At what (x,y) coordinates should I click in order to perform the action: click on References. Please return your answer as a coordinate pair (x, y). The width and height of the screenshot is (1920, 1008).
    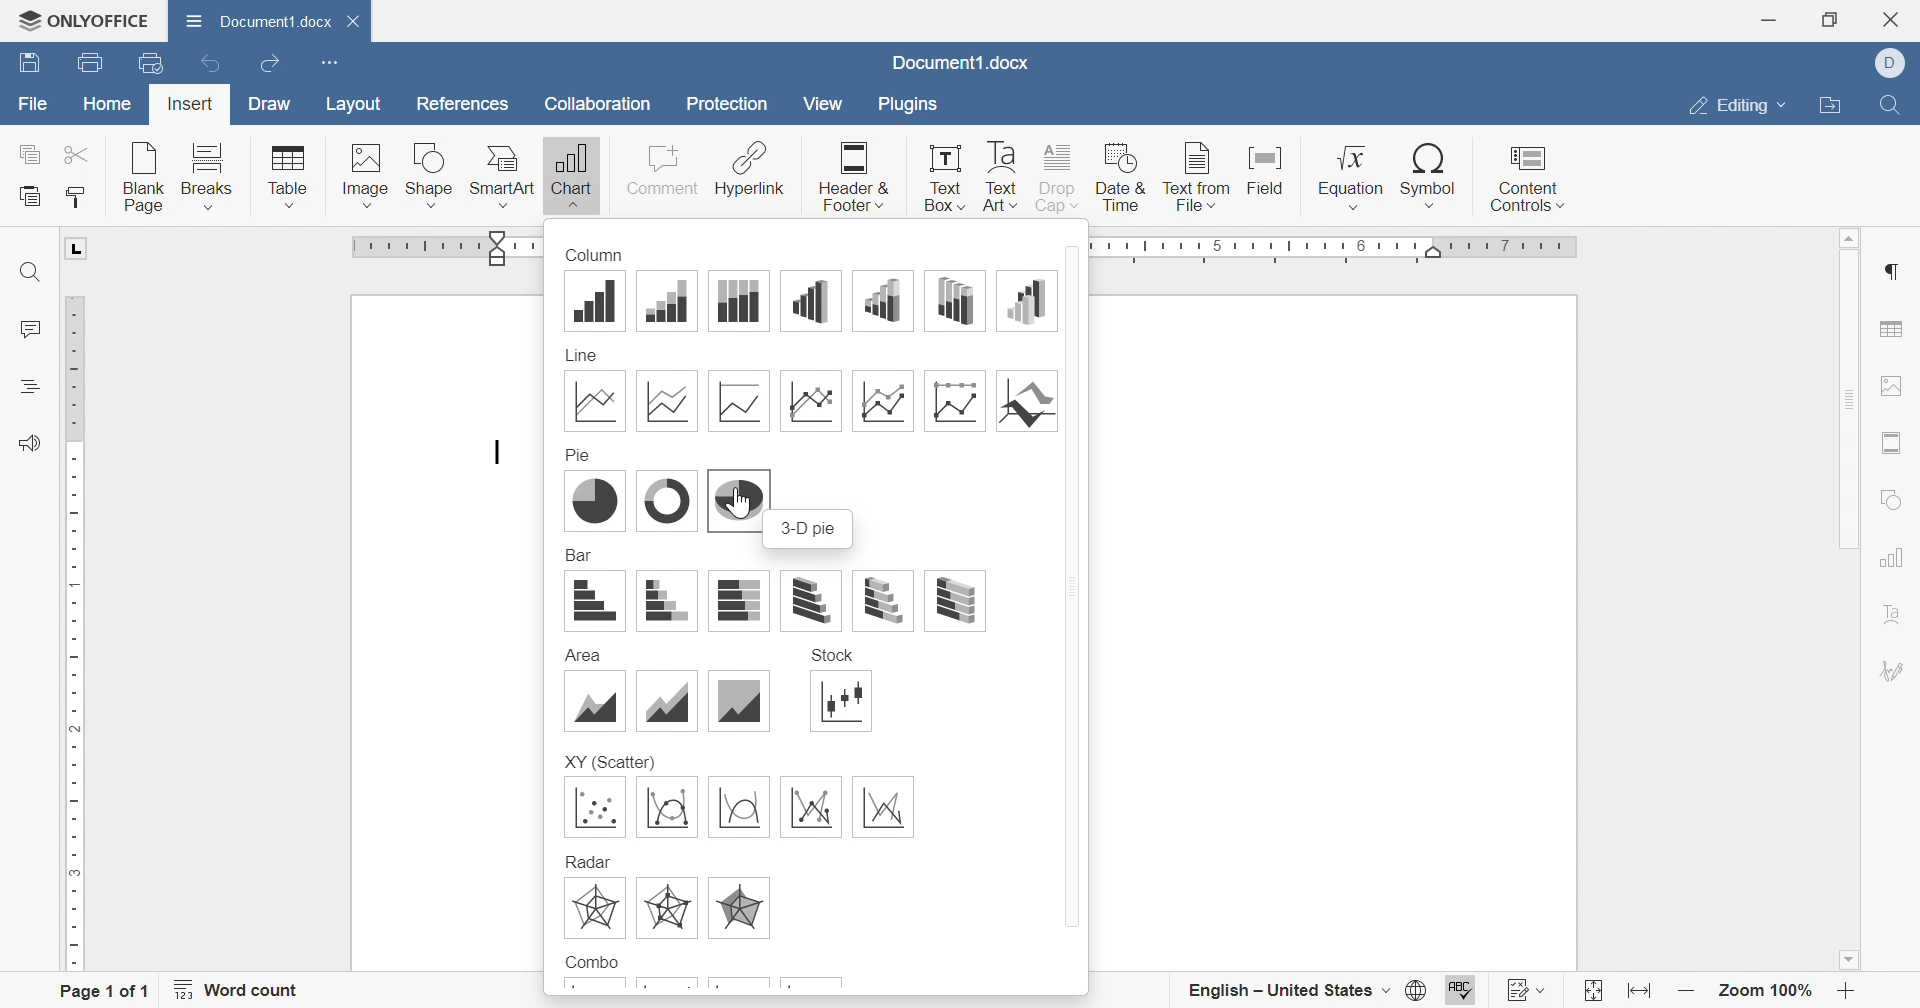
    Looking at the image, I should click on (465, 103).